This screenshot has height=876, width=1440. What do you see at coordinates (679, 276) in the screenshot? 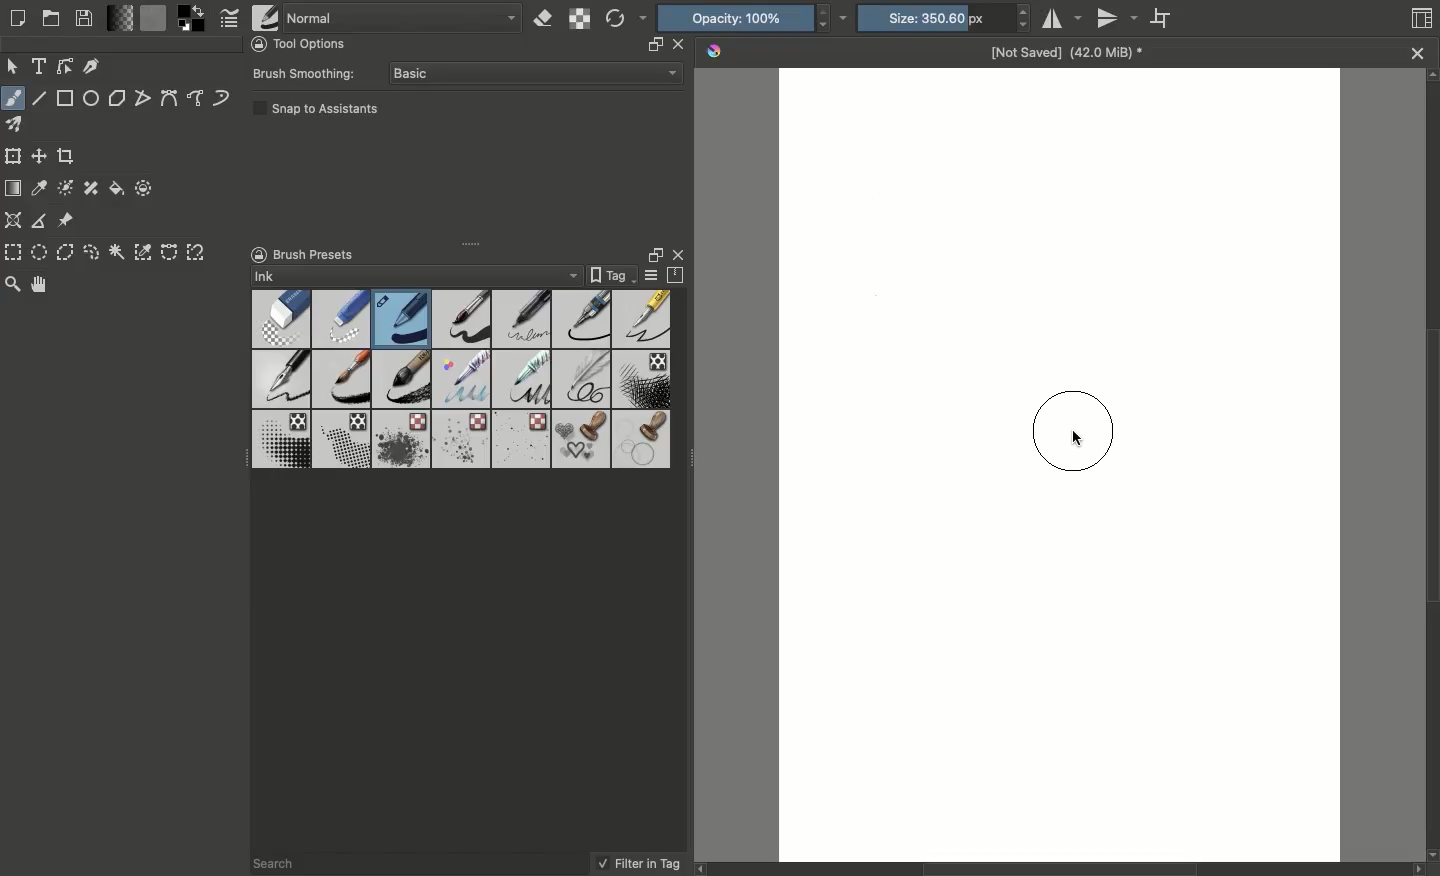
I see `Storage resources` at bounding box center [679, 276].